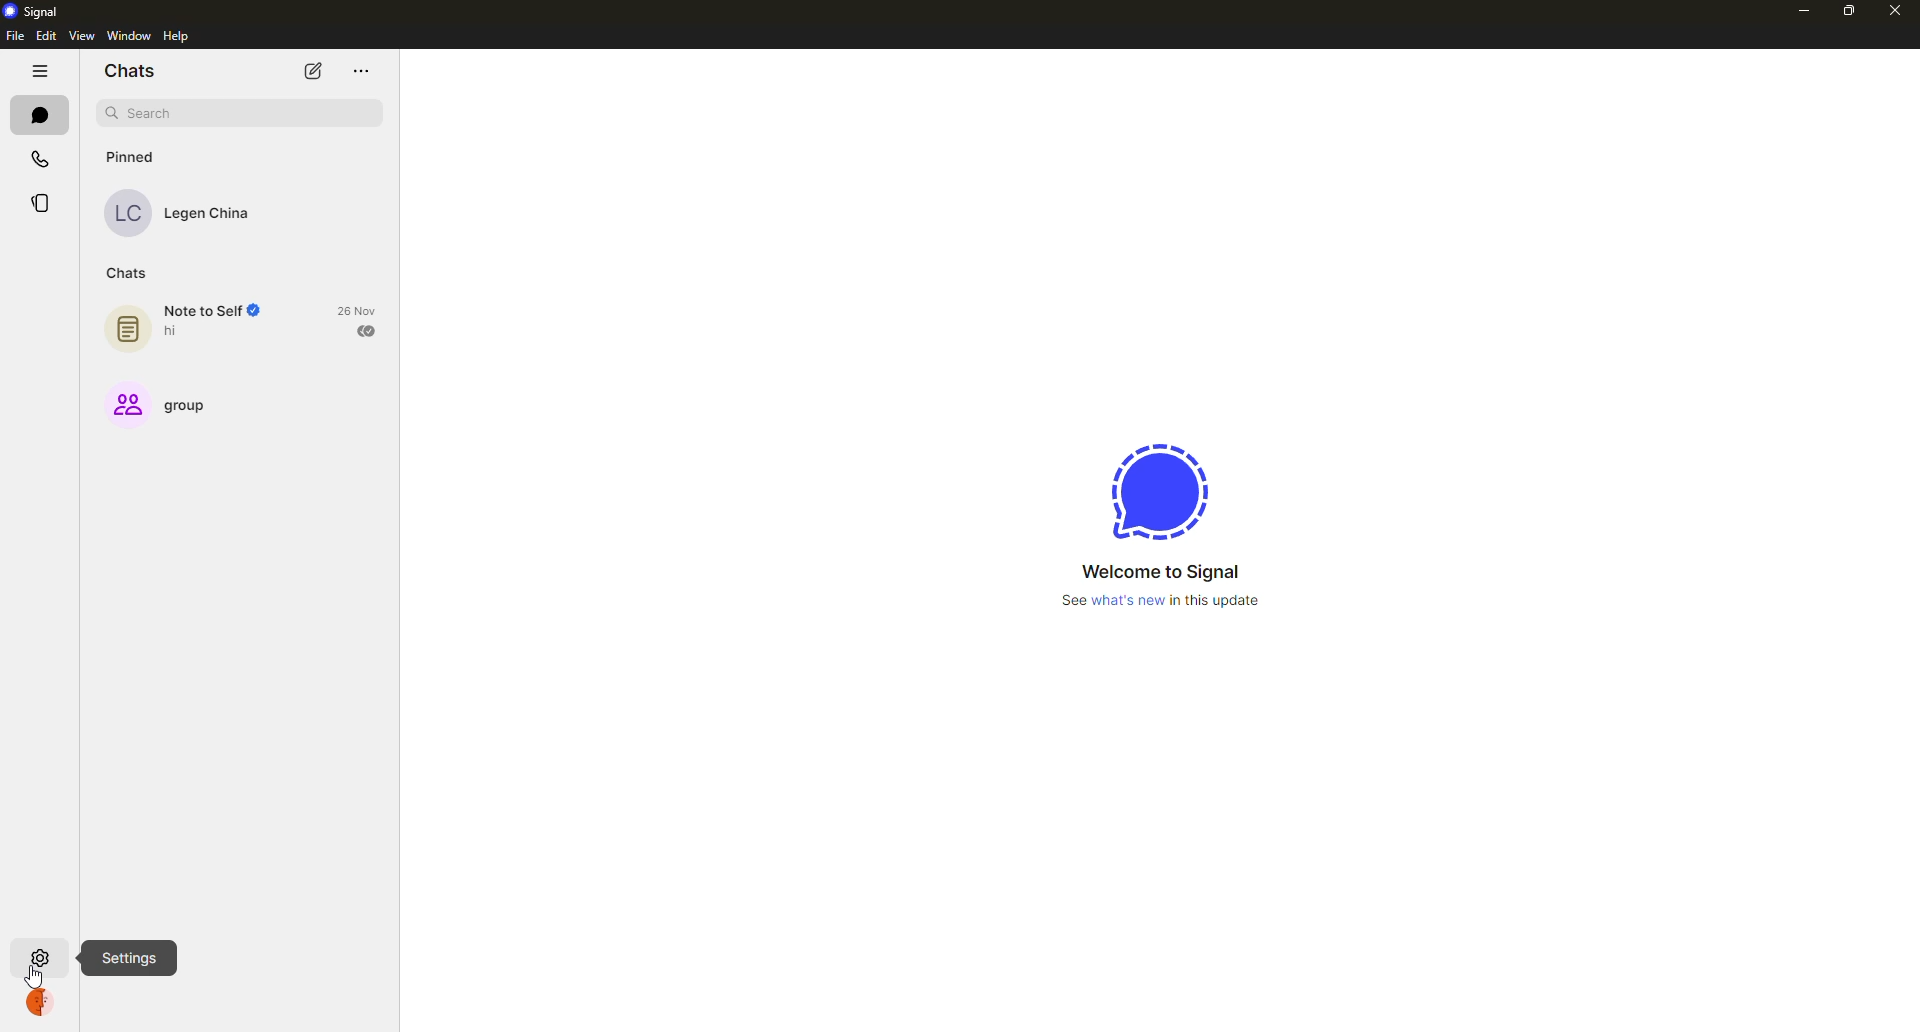 The width and height of the screenshot is (1920, 1032). What do you see at coordinates (128, 956) in the screenshot?
I see `settings` at bounding box center [128, 956].